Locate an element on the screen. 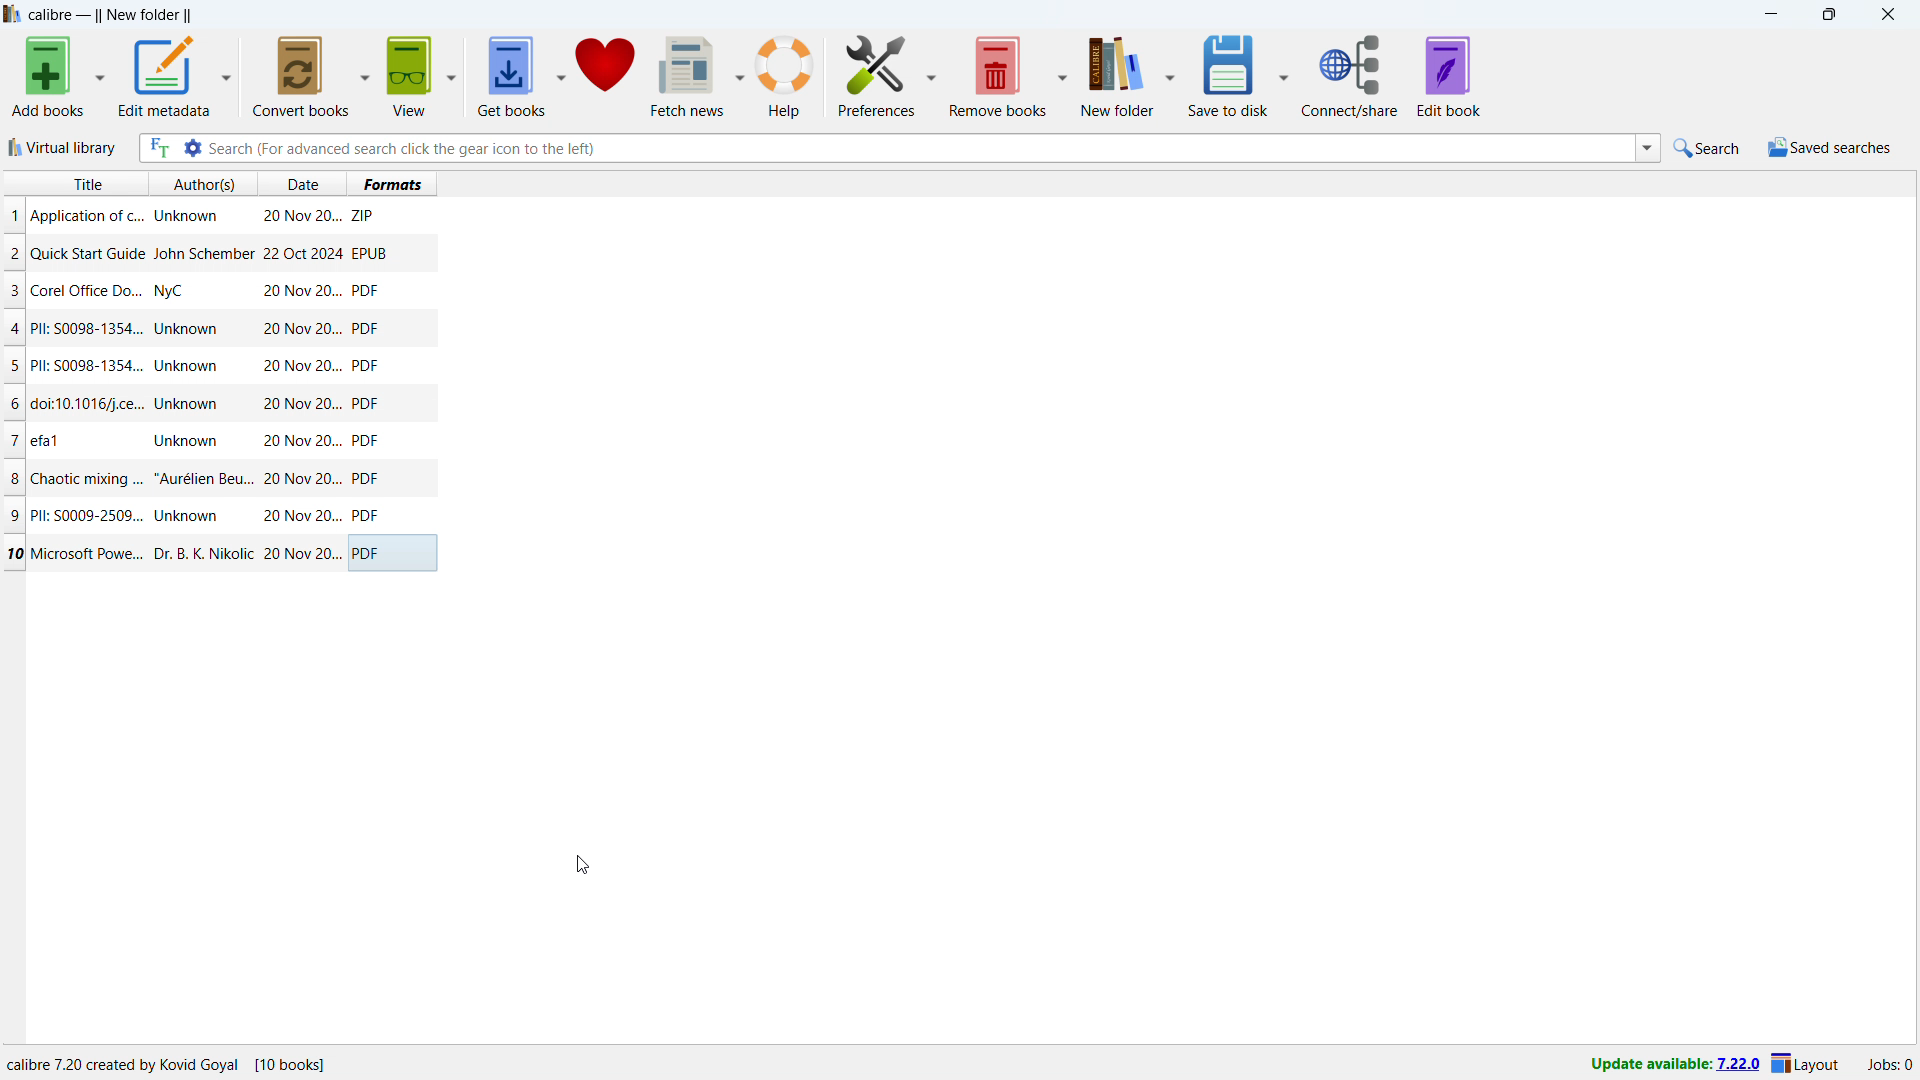 The image size is (1920, 1080). 8 is located at coordinates (14, 479).